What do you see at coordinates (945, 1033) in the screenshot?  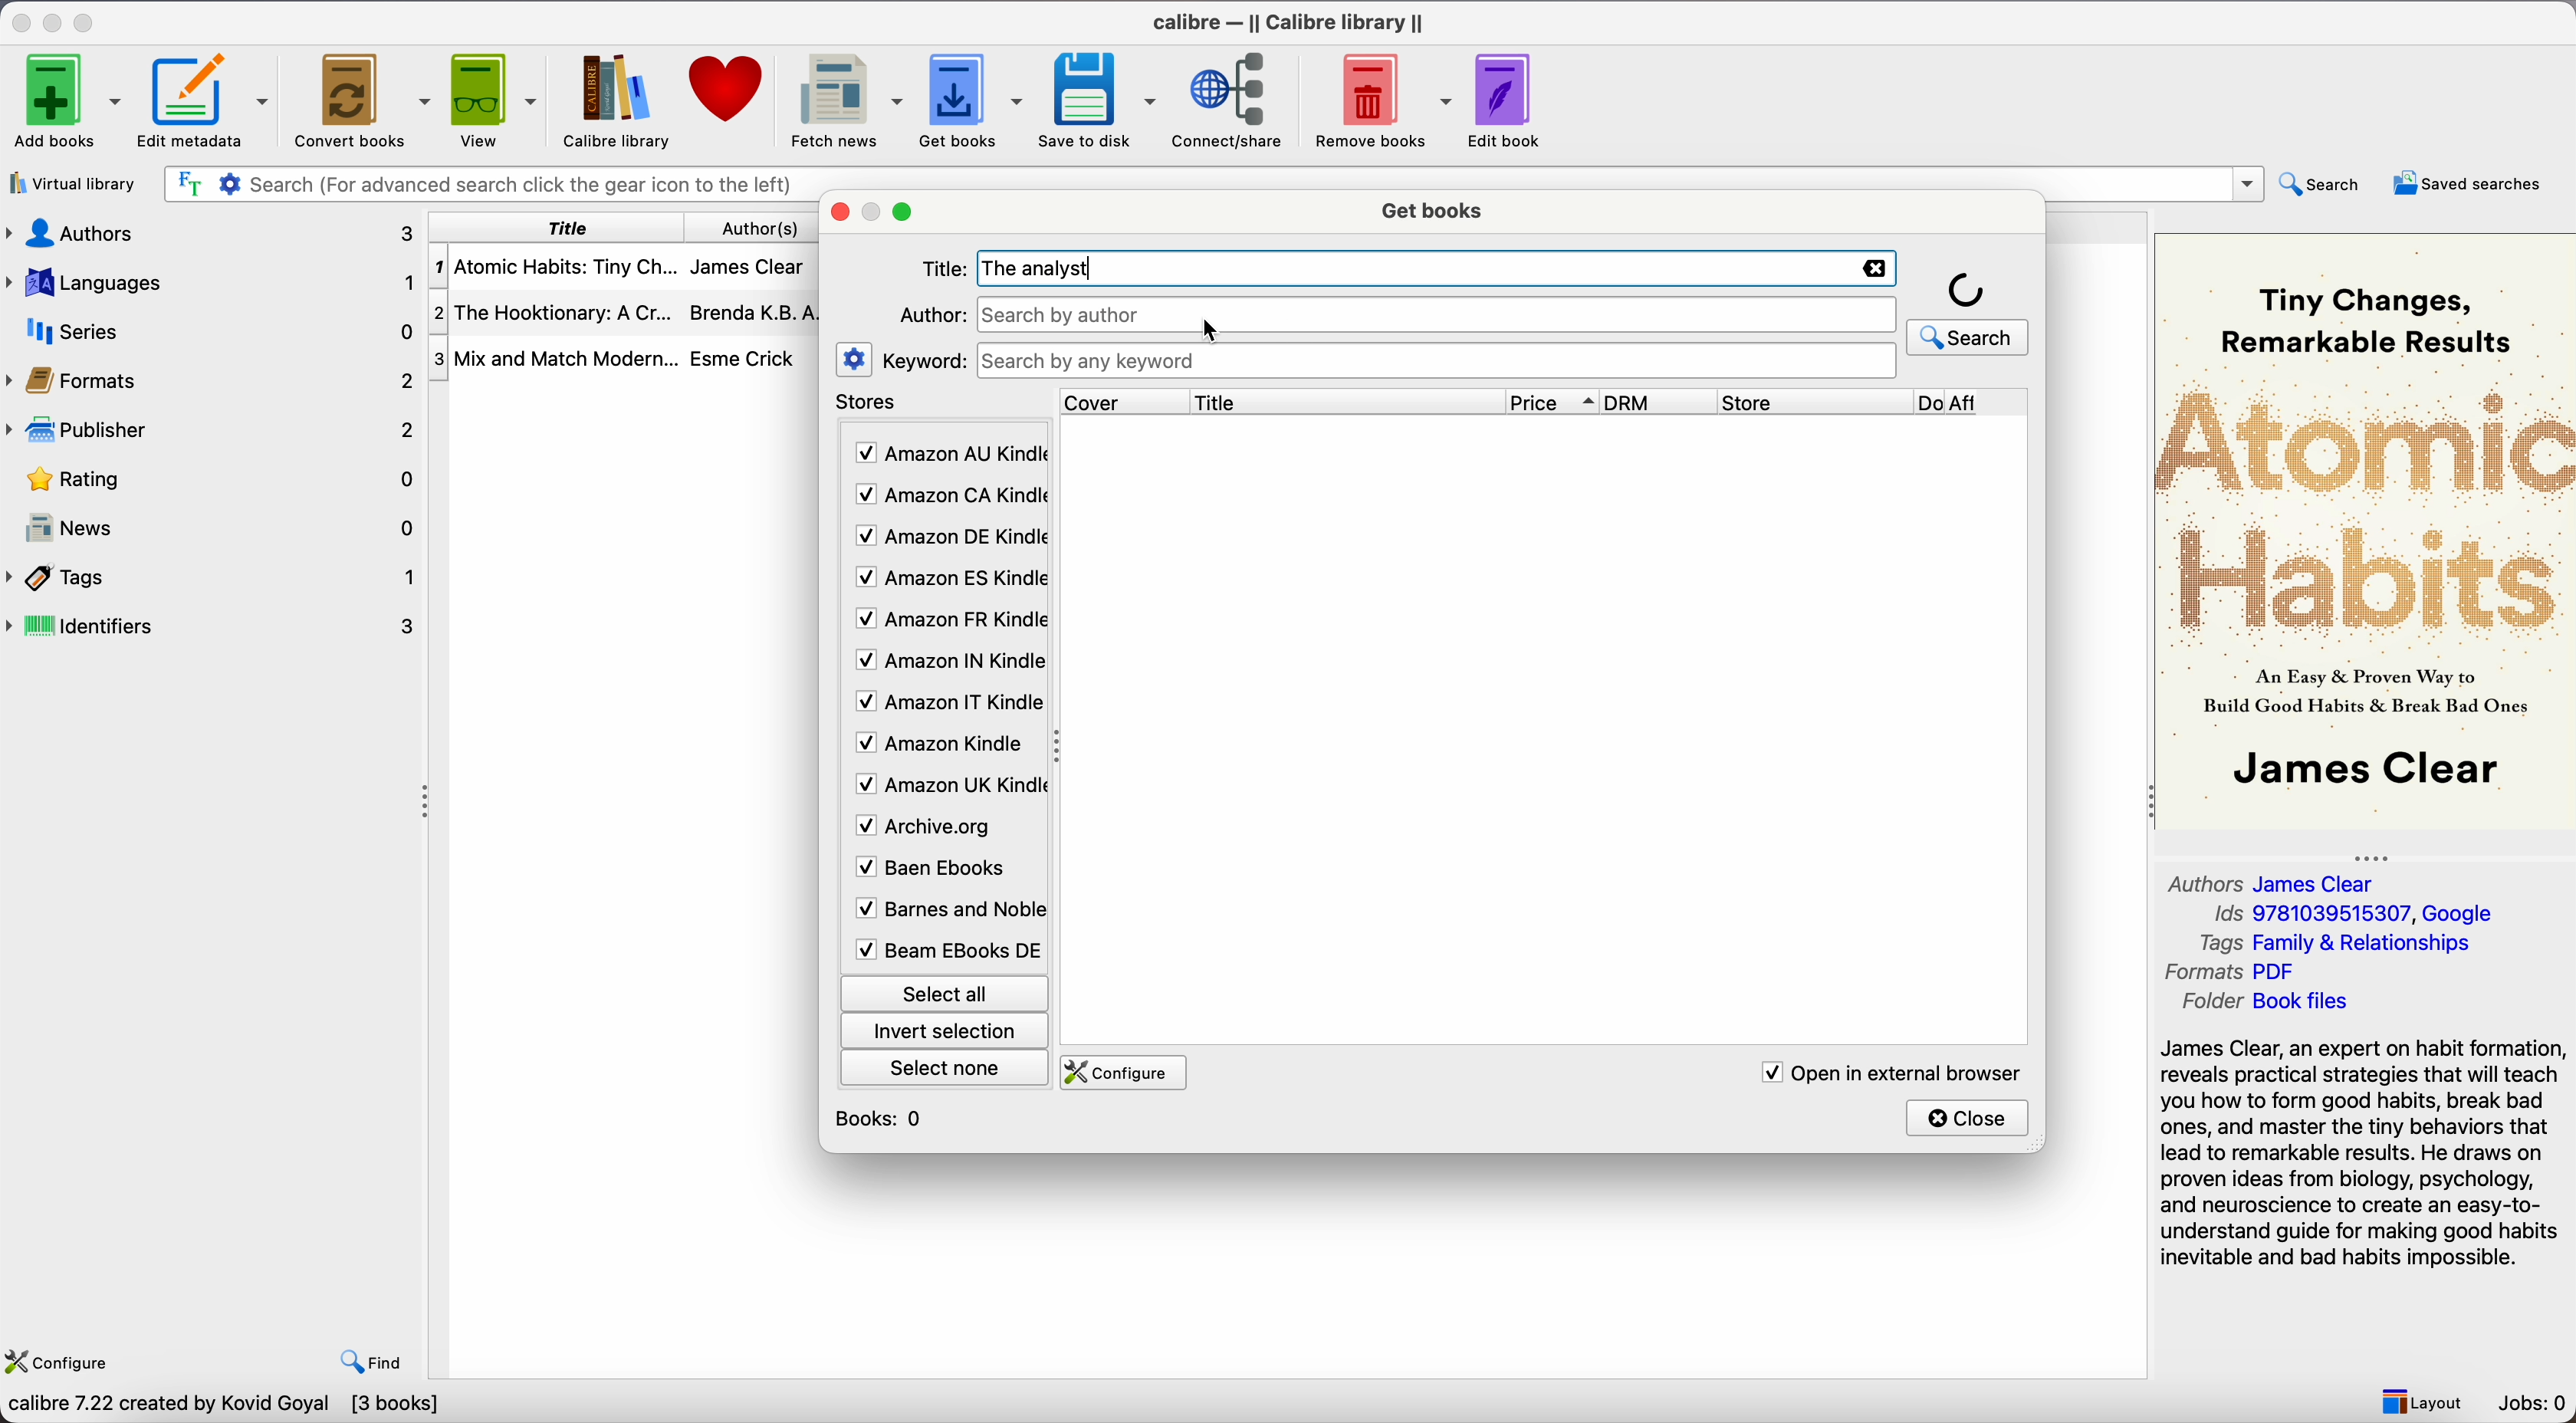 I see `invert selection` at bounding box center [945, 1033].